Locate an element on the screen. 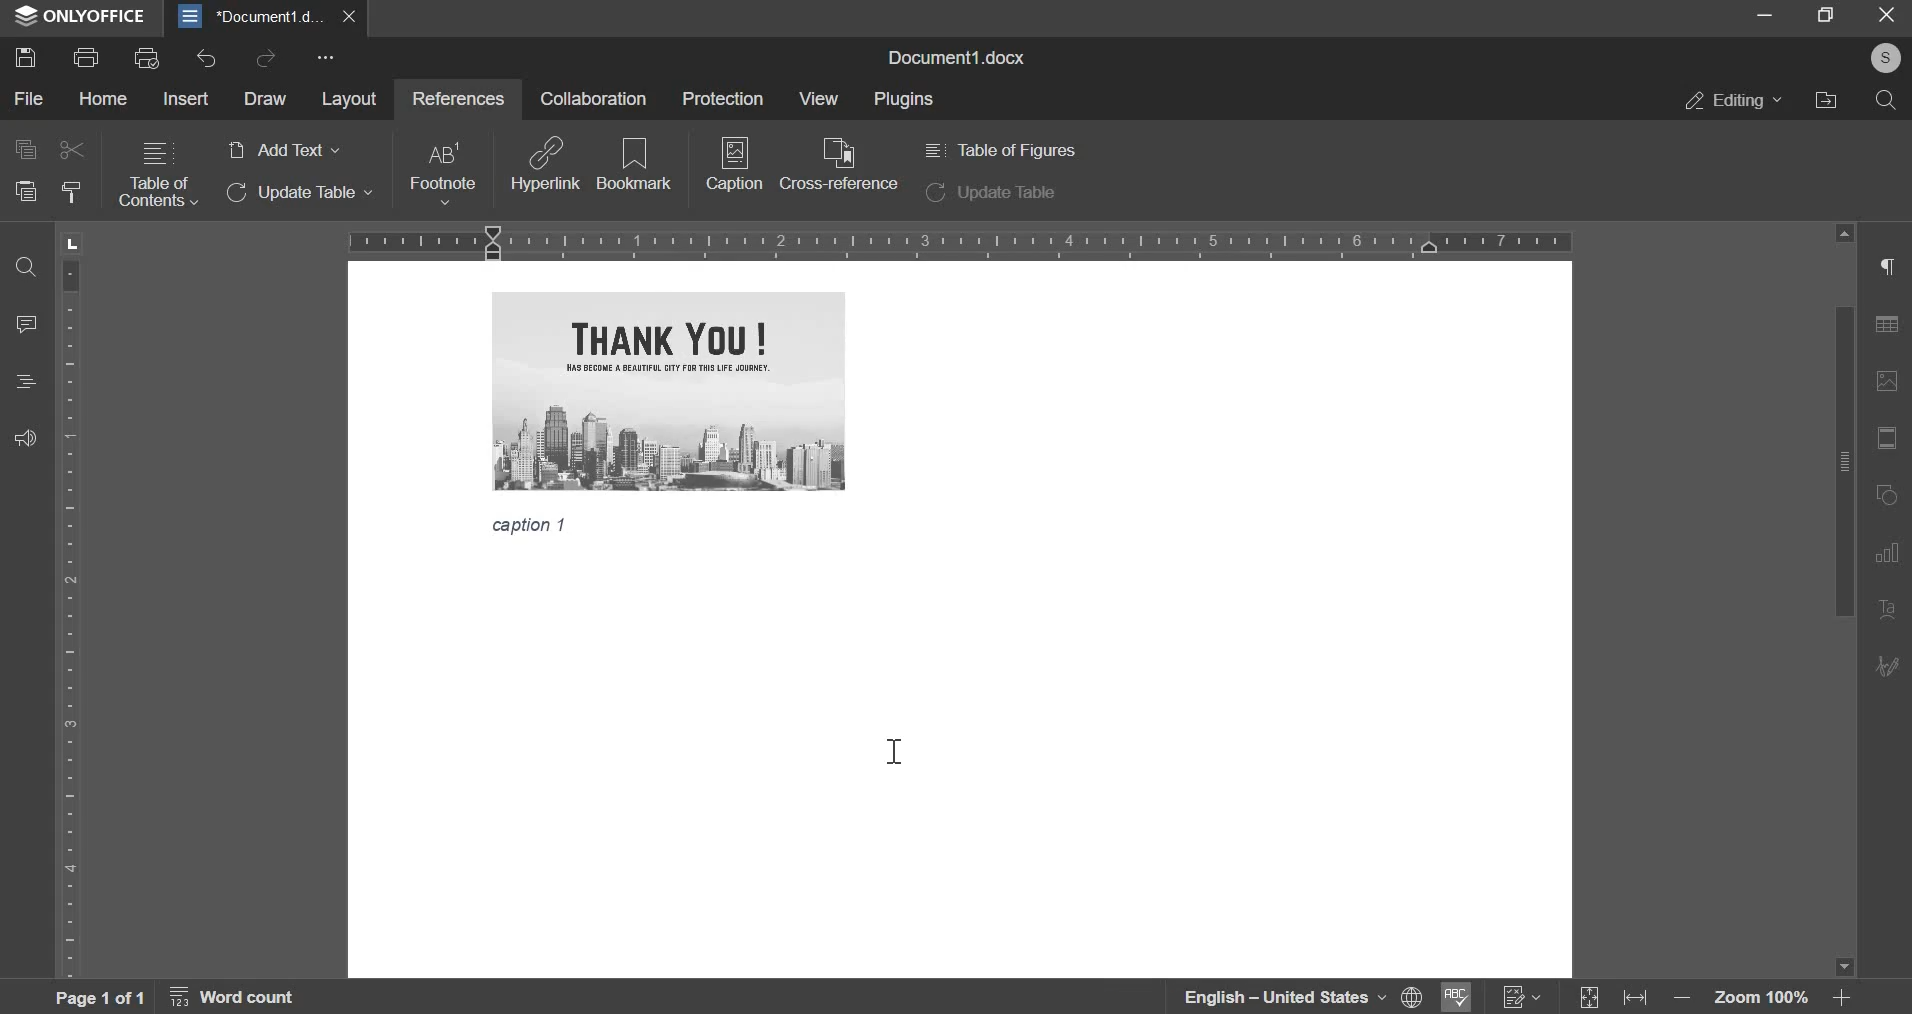  vertical slider is located at coordinates (1843, 600).